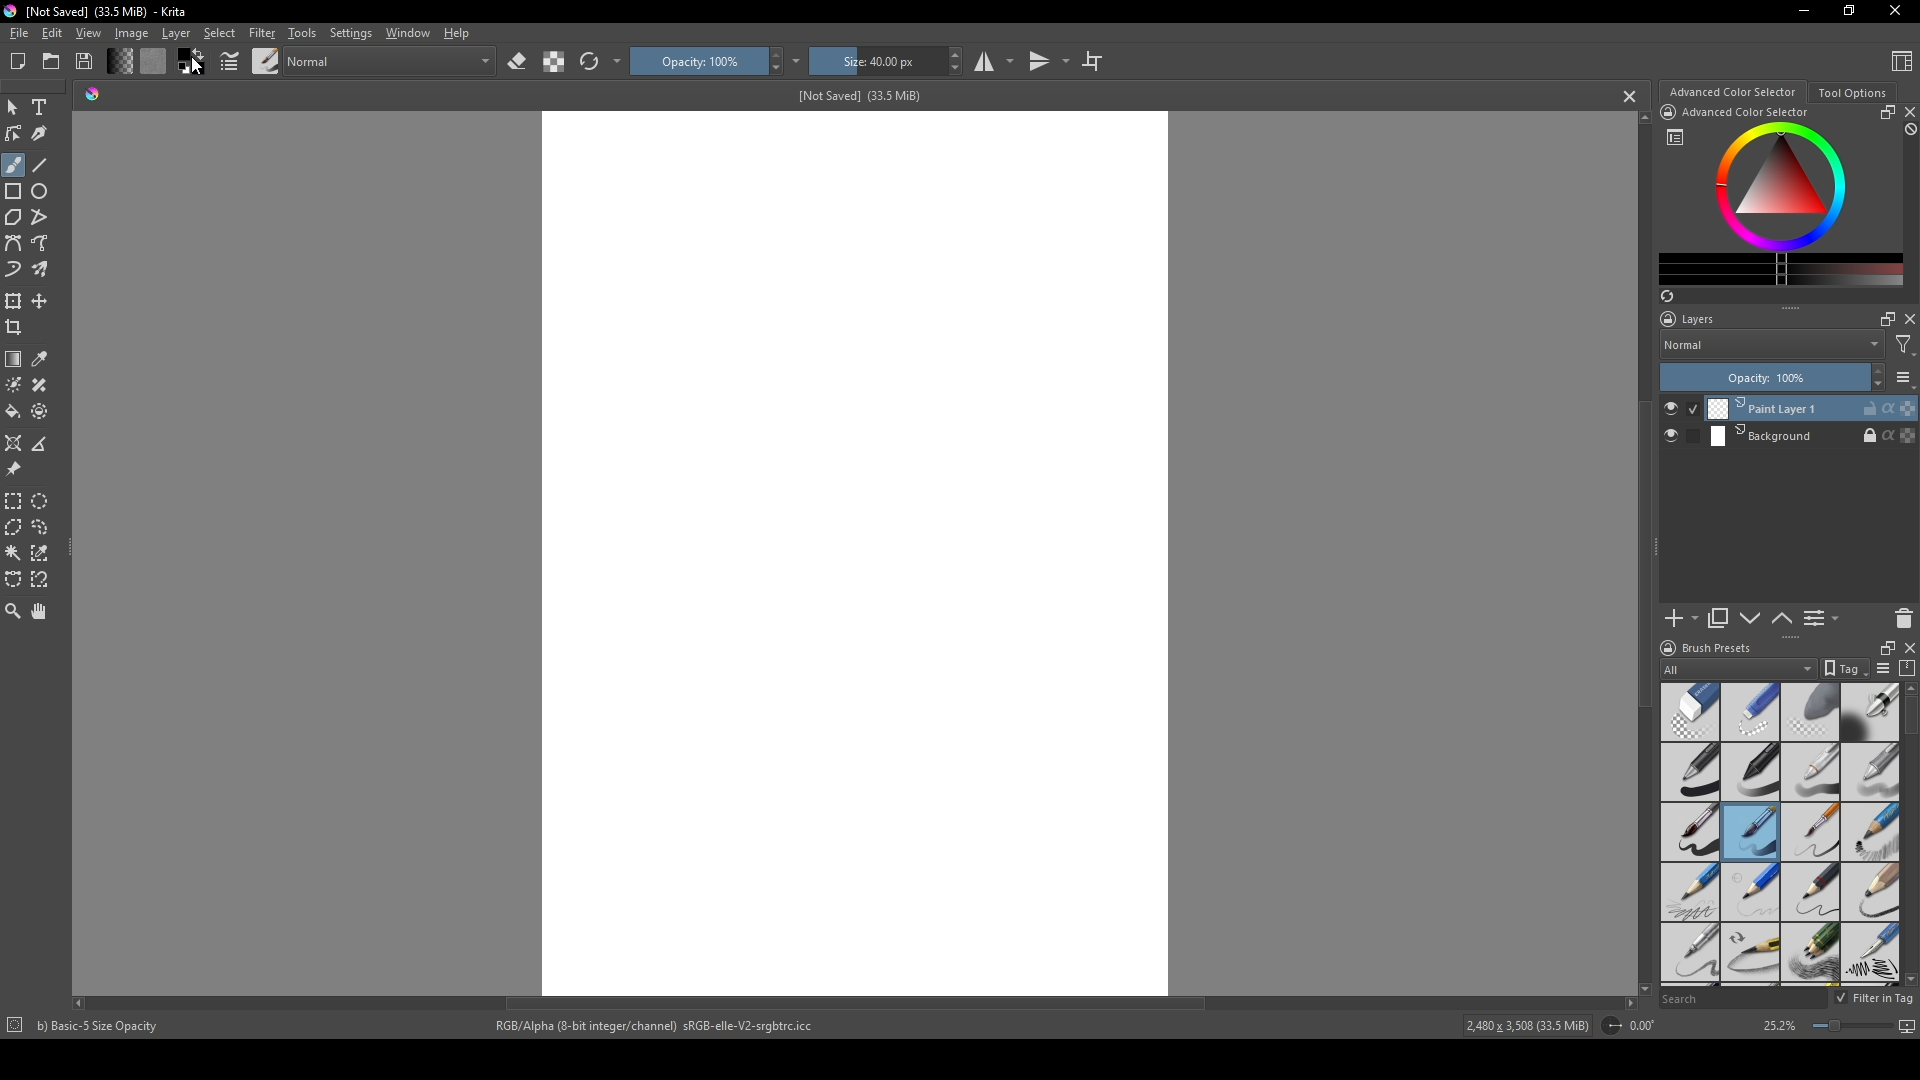 This screenshot has width=1920, height=1080. I want to click on pencil, so click(1751, 954).